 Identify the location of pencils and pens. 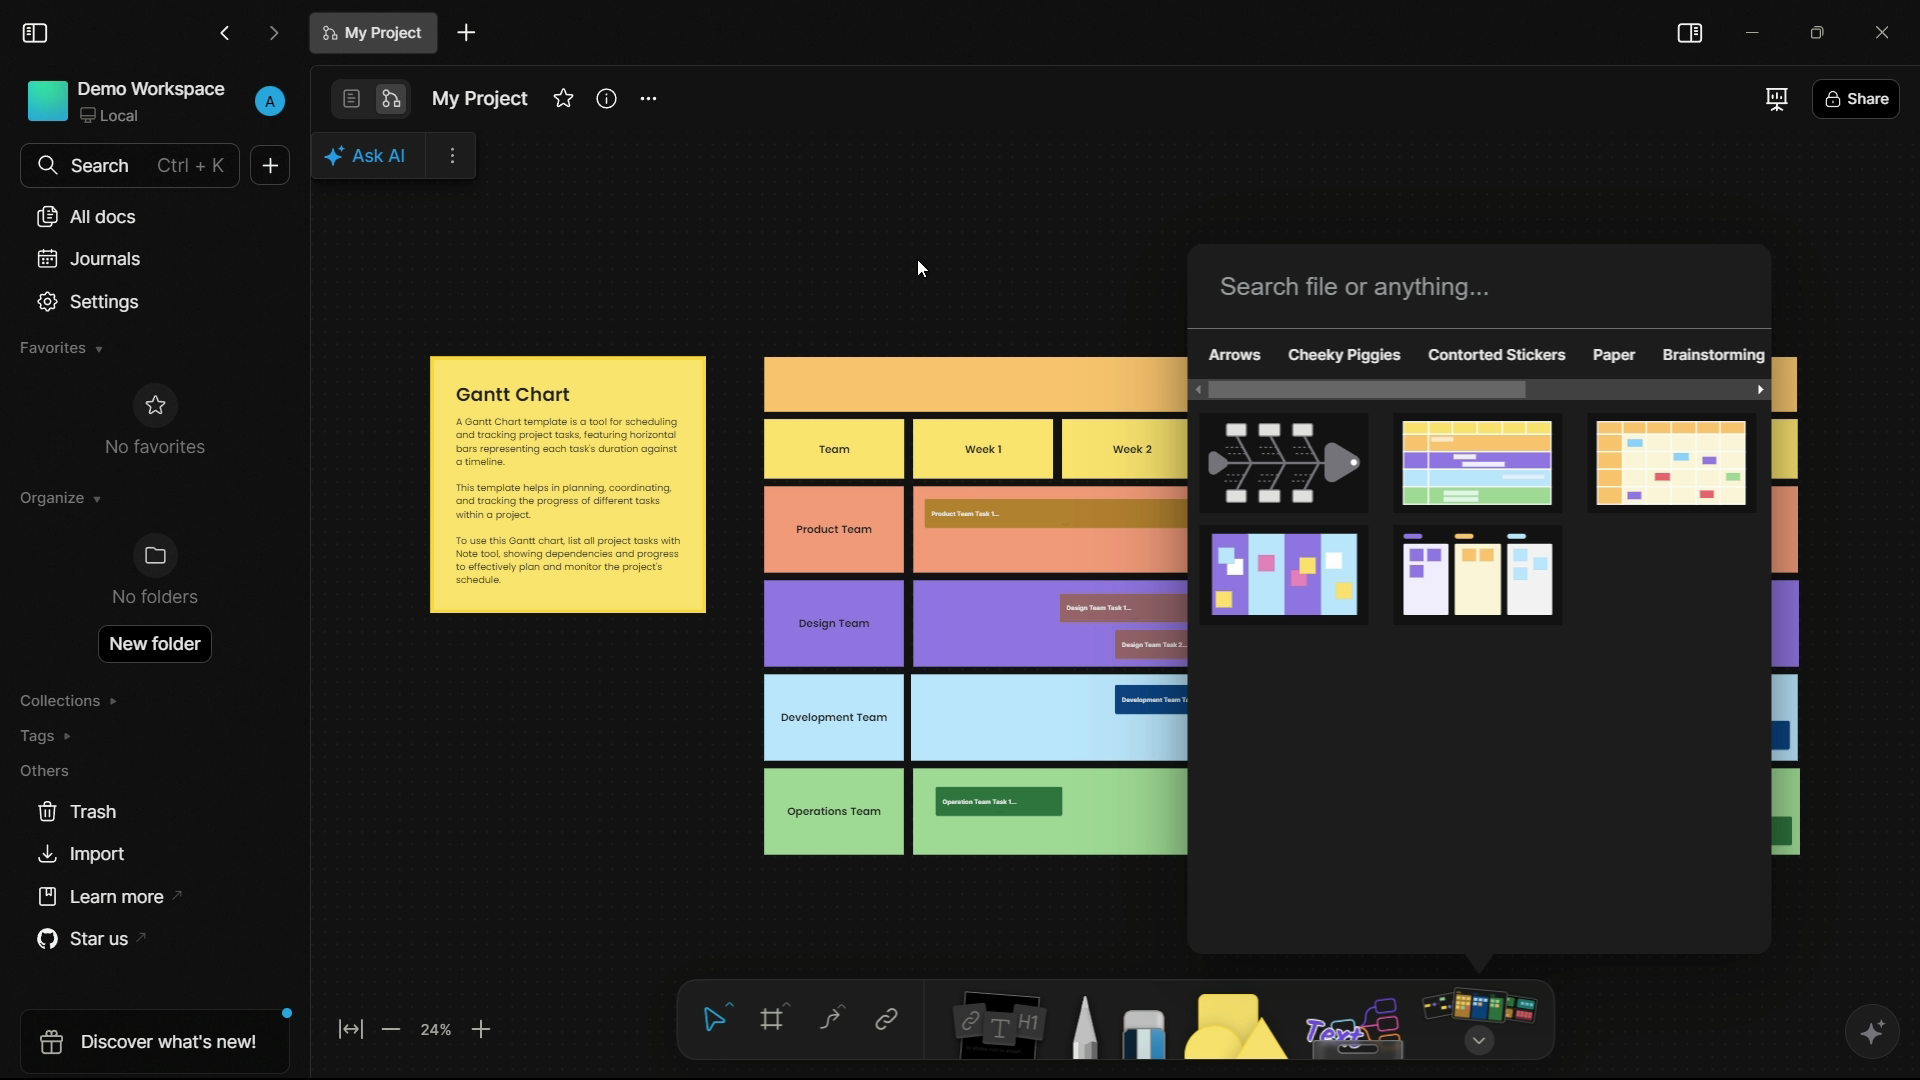
(1087, 1027).